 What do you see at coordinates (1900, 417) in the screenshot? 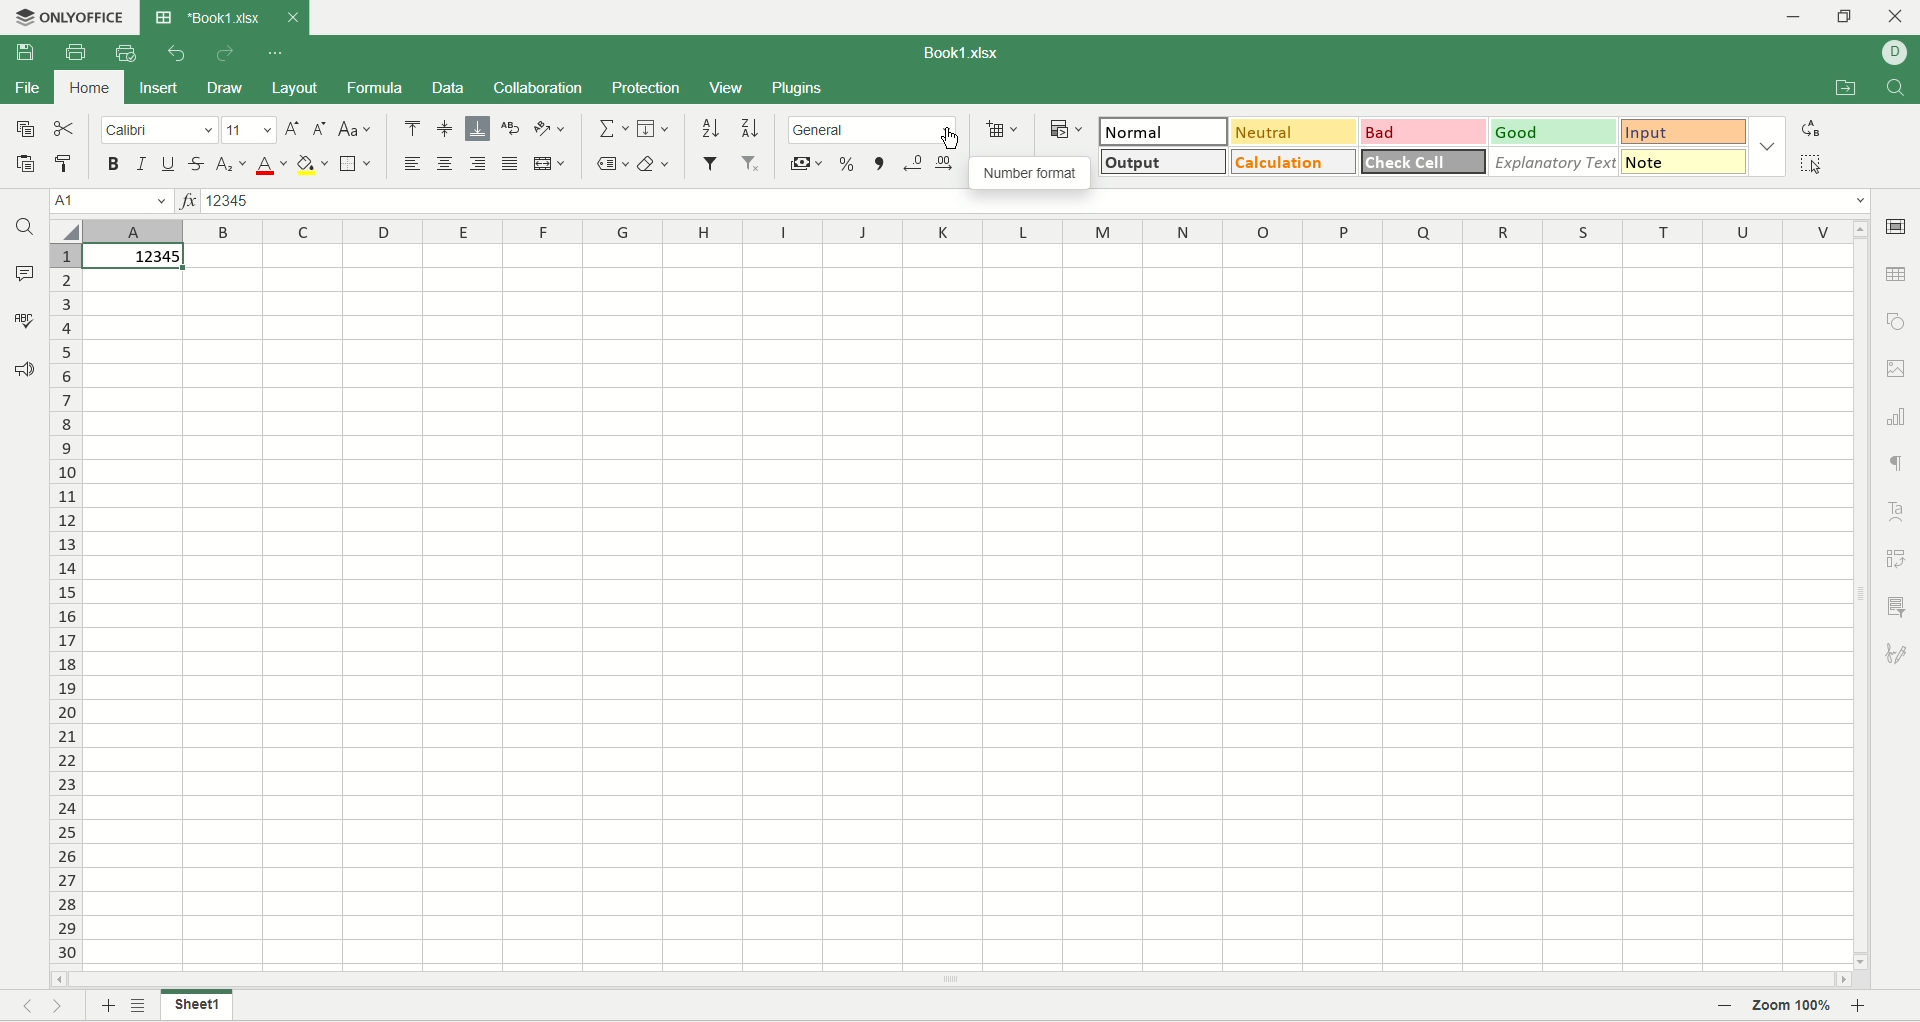
I see `graph settings` at bounding box center [1900, 417].